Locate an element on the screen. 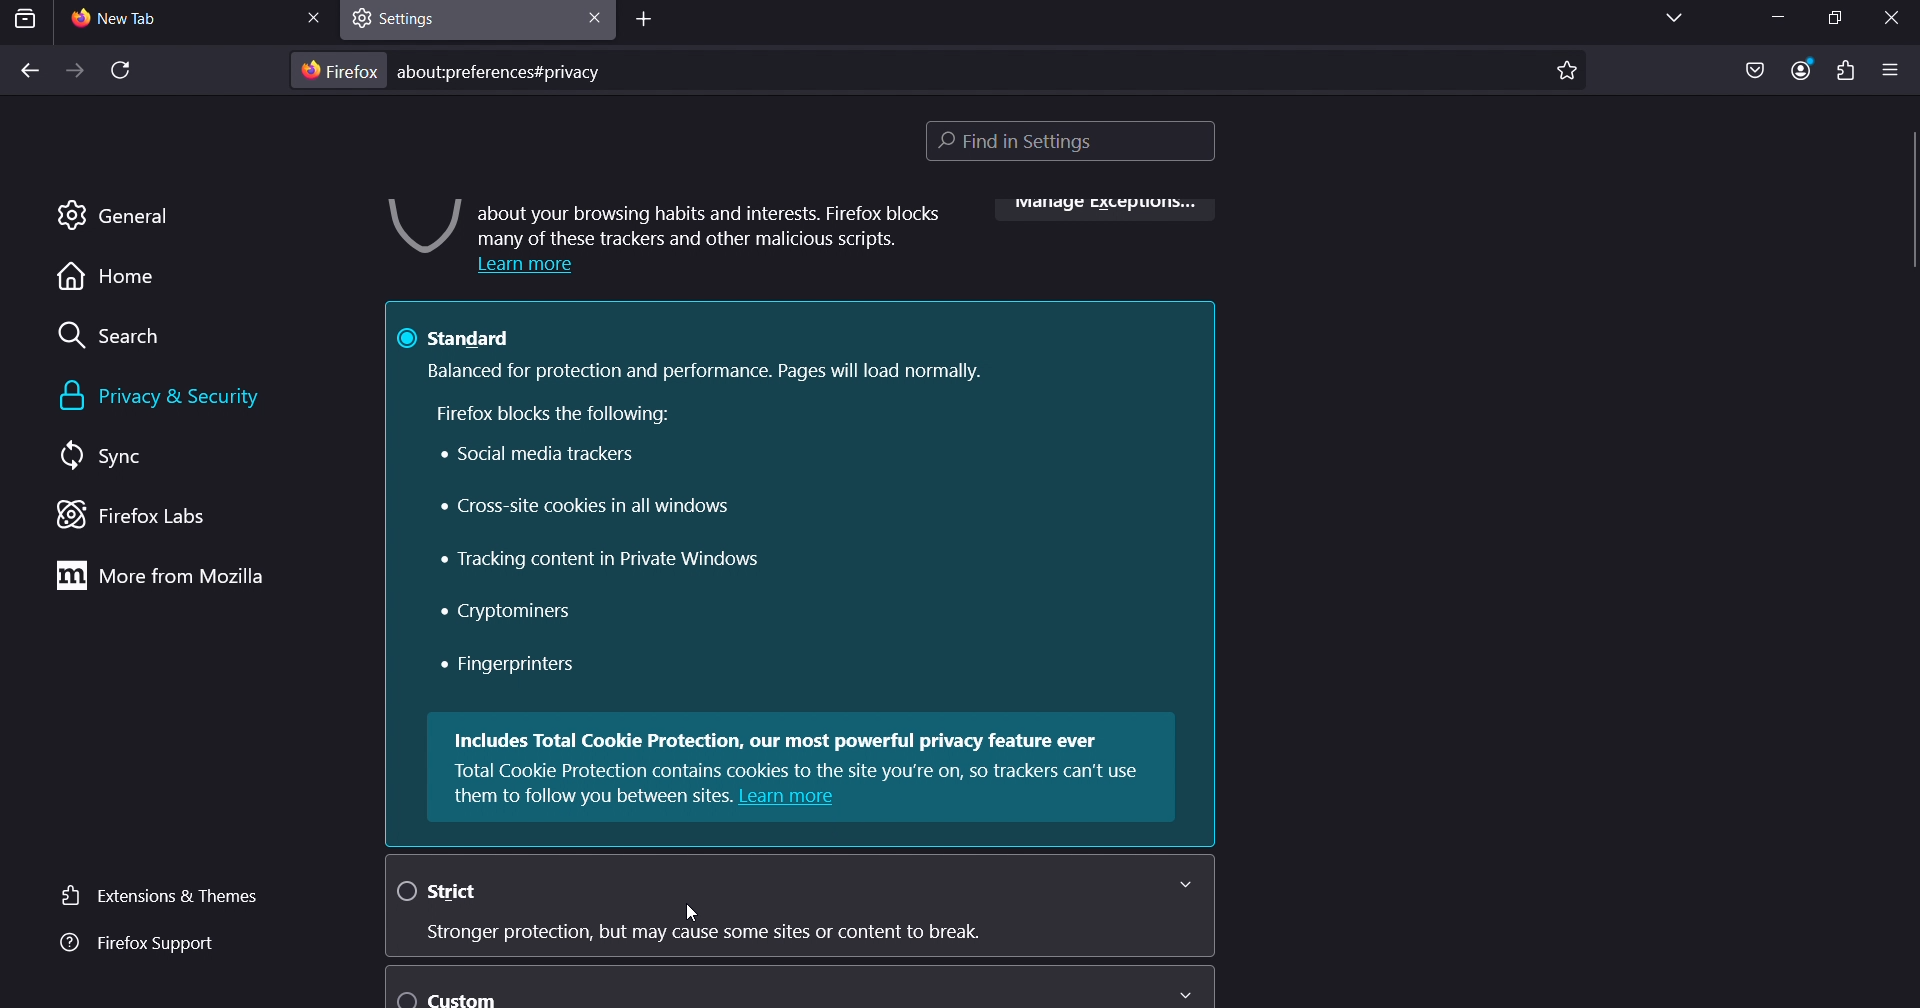 This screenshot has height=1008, width=1920. cursor is located at coordinates (696, 914).